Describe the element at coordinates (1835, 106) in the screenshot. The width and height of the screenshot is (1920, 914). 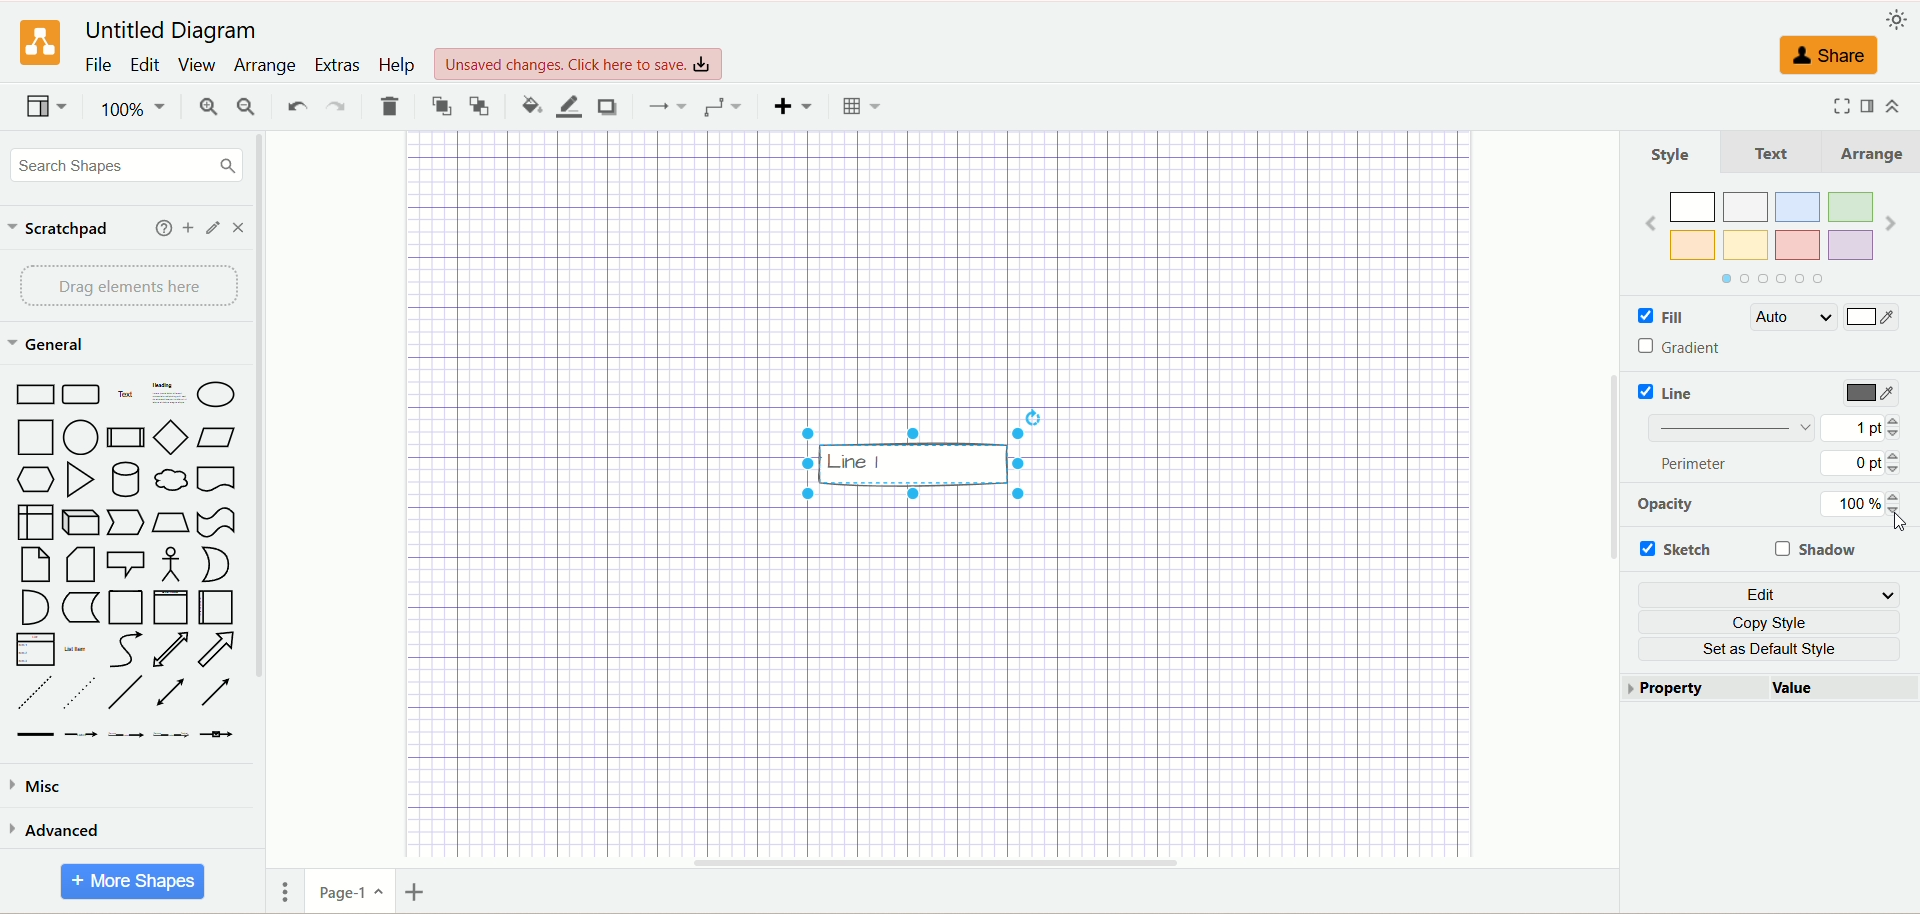
I see `fullscreen` at that location.